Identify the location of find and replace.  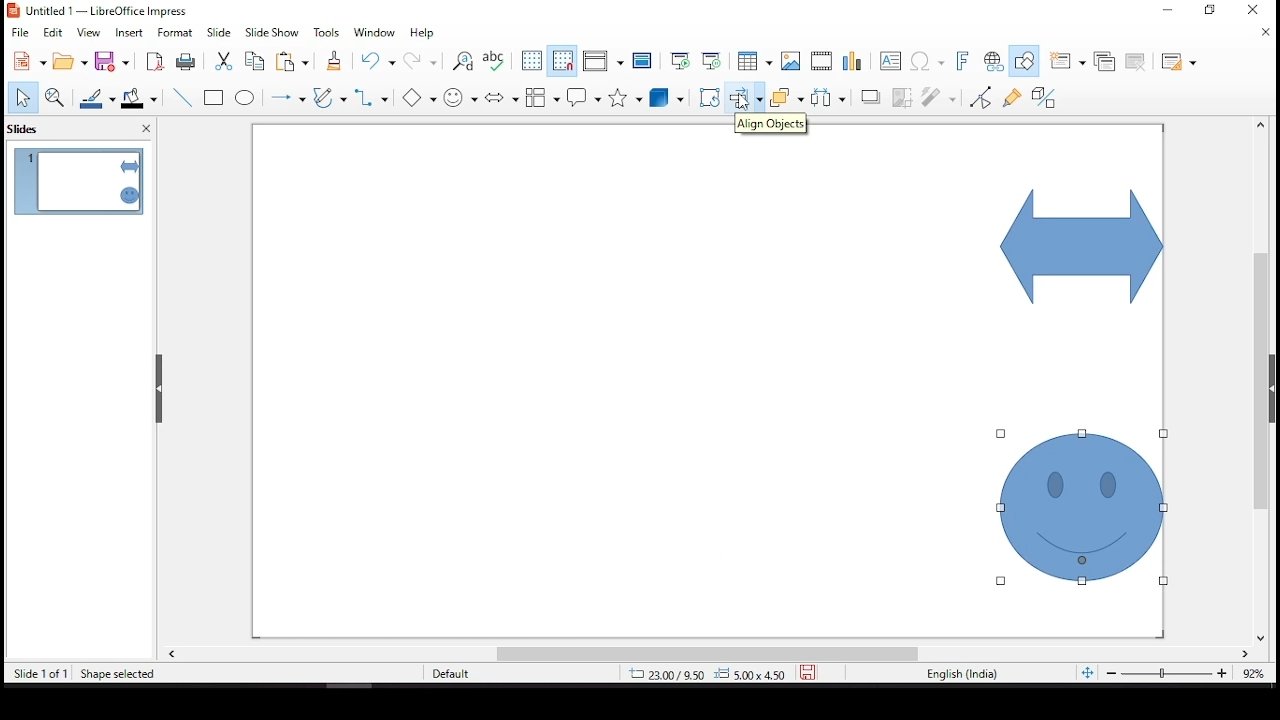
(464, 61).